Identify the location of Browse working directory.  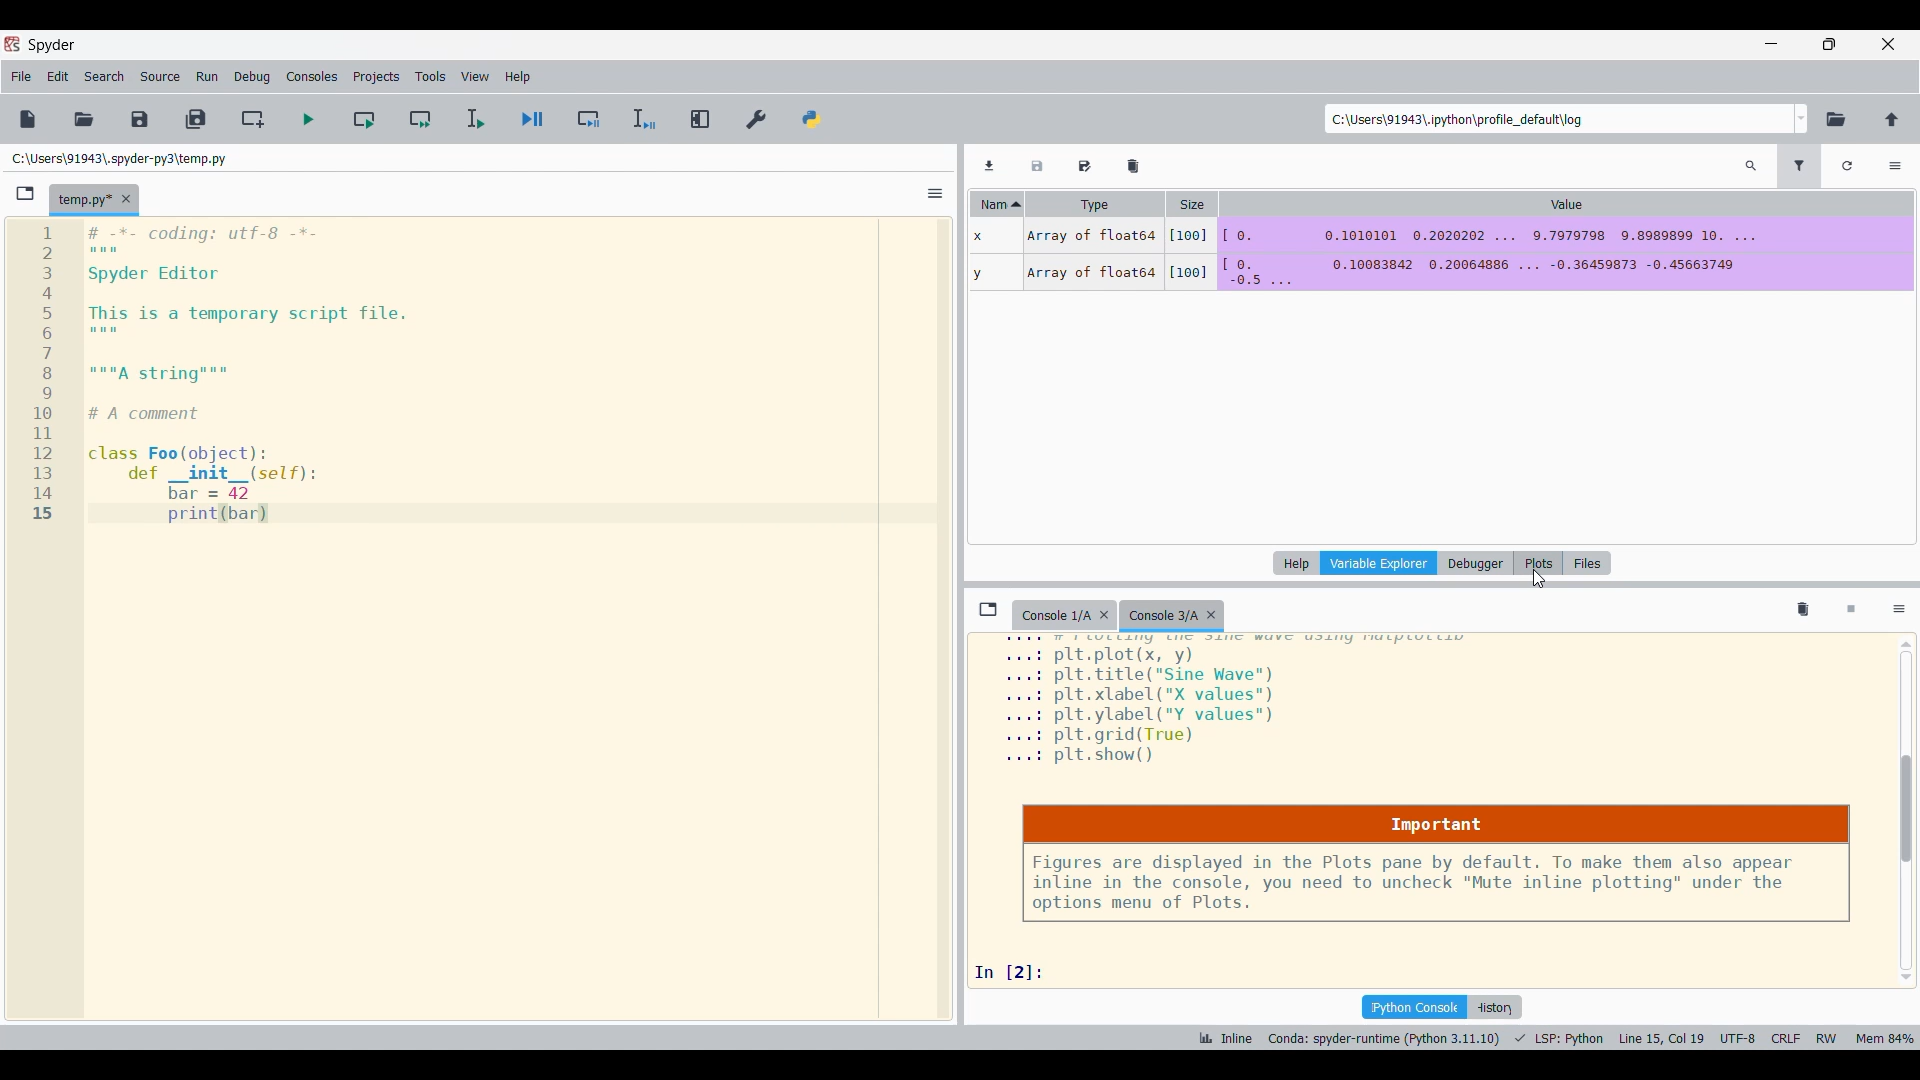
(1837, 119).